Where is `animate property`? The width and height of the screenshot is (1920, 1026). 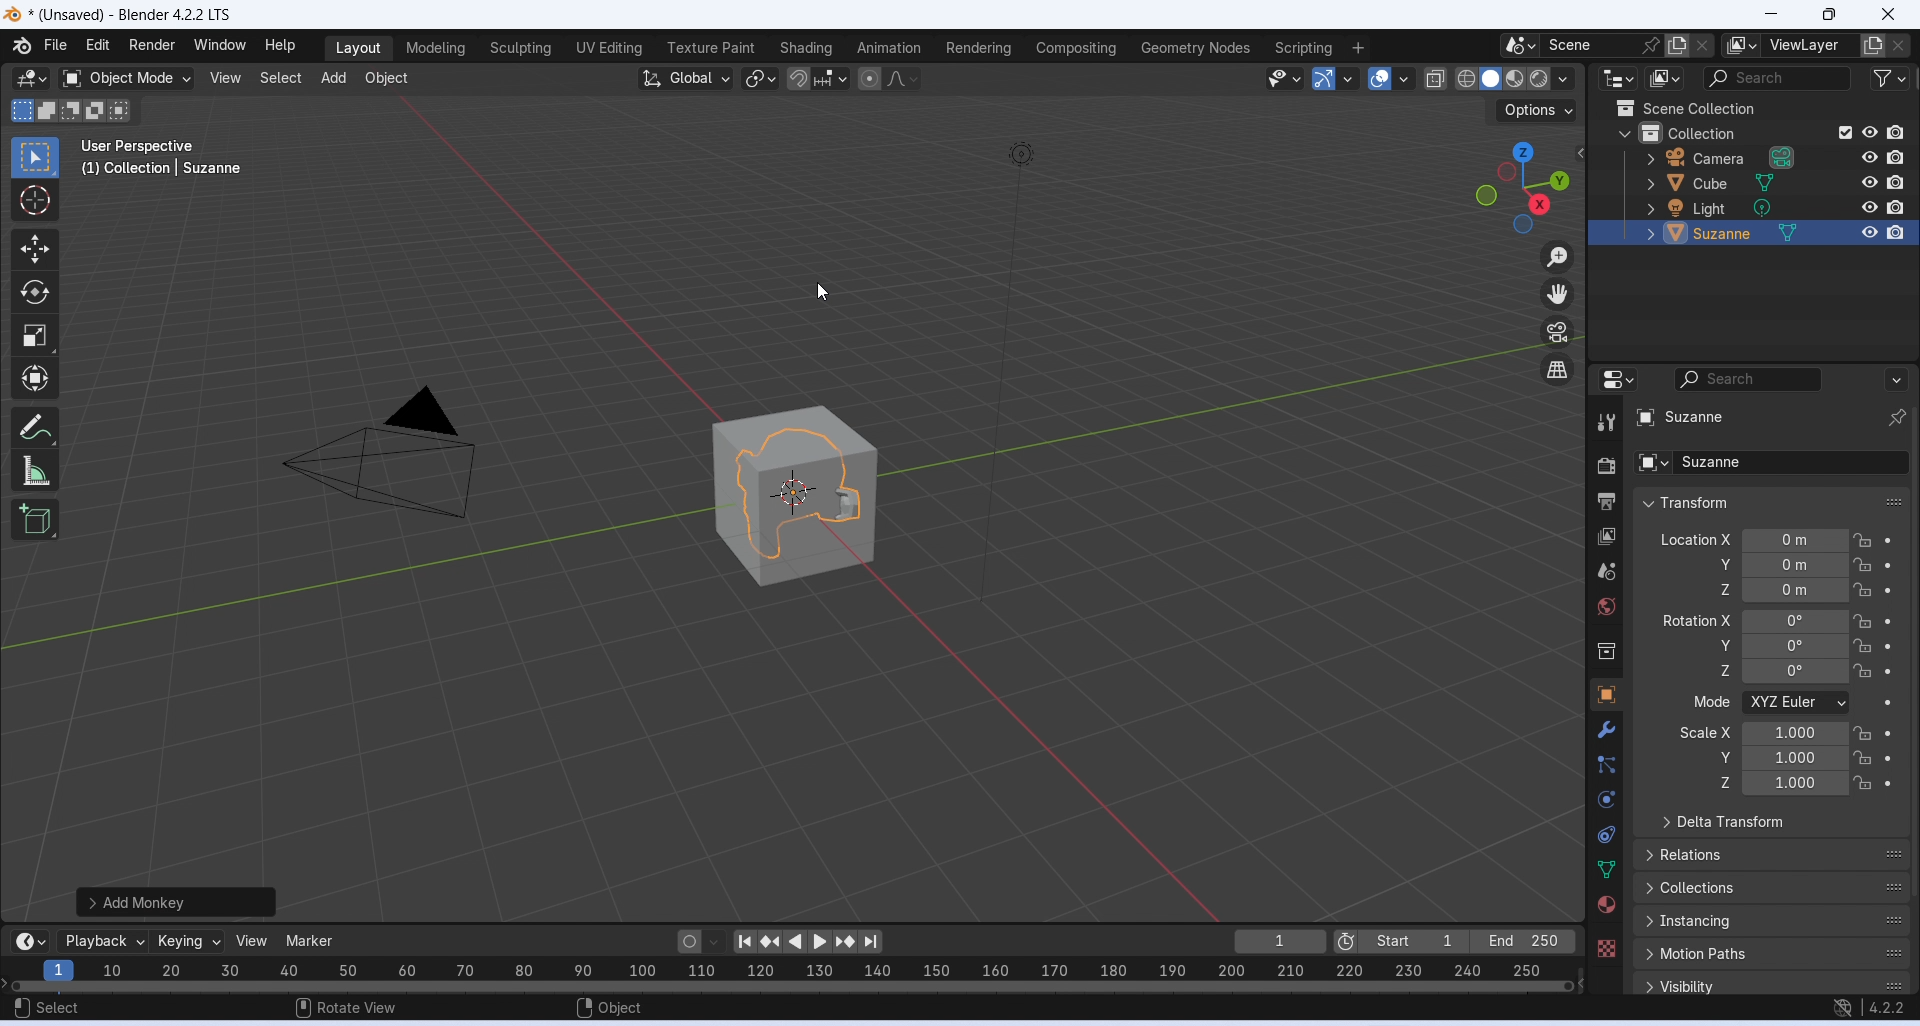 animate property is located at coordinates (1889, 758).